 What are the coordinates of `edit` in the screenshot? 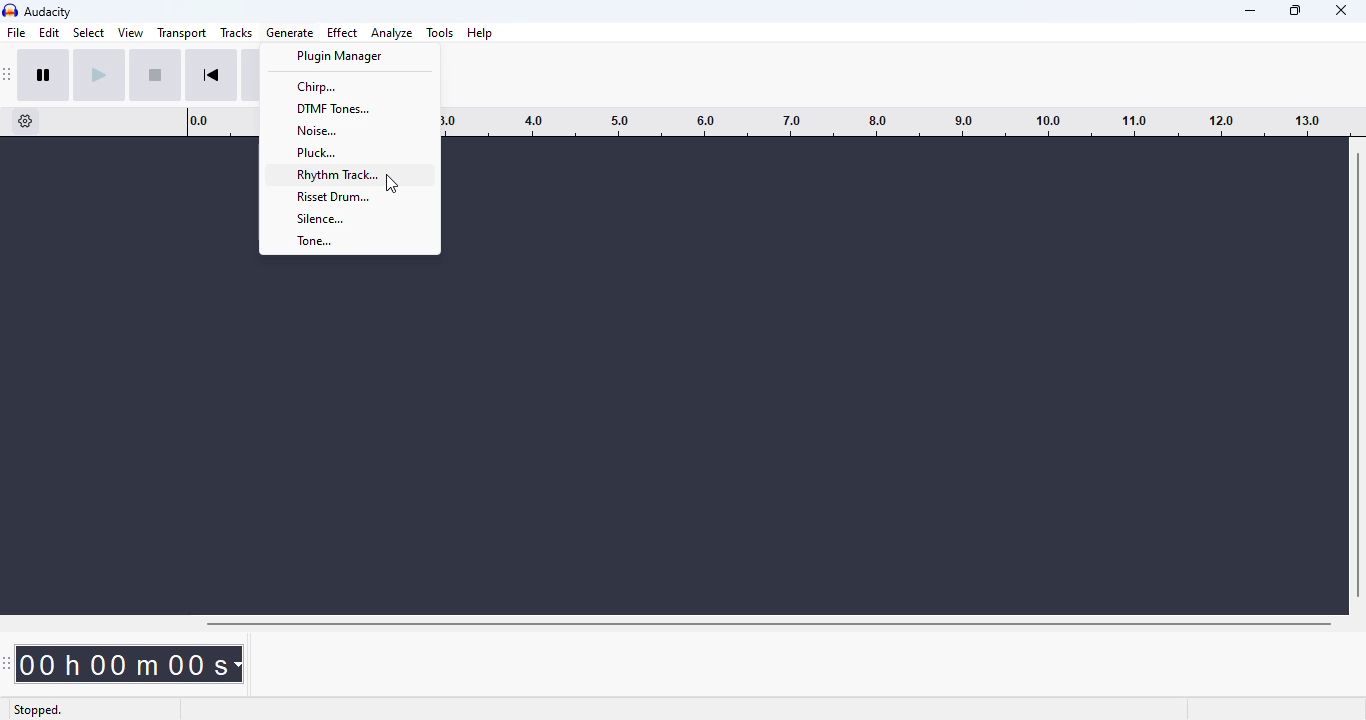 It's located at (50, 32).